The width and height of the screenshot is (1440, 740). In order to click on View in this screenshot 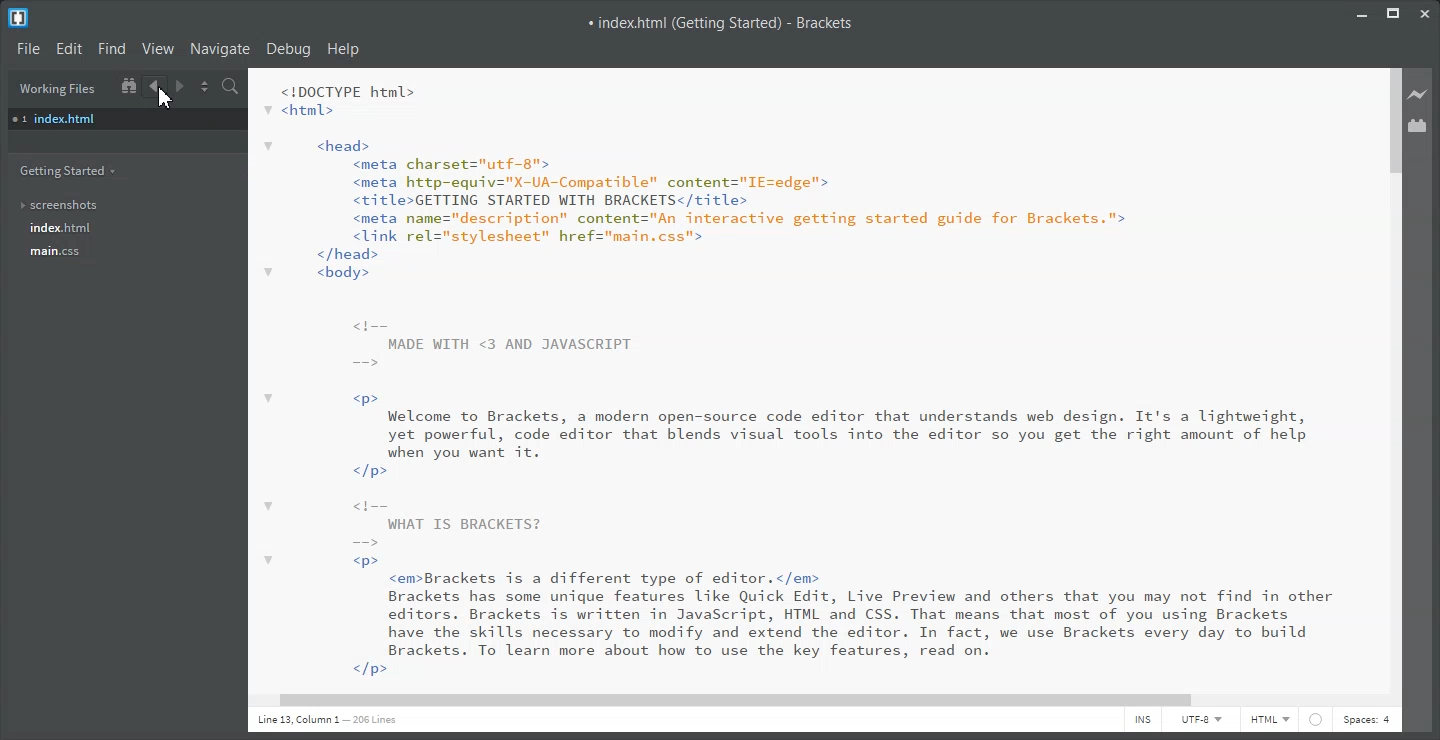, I will do `click(159, 48)`.